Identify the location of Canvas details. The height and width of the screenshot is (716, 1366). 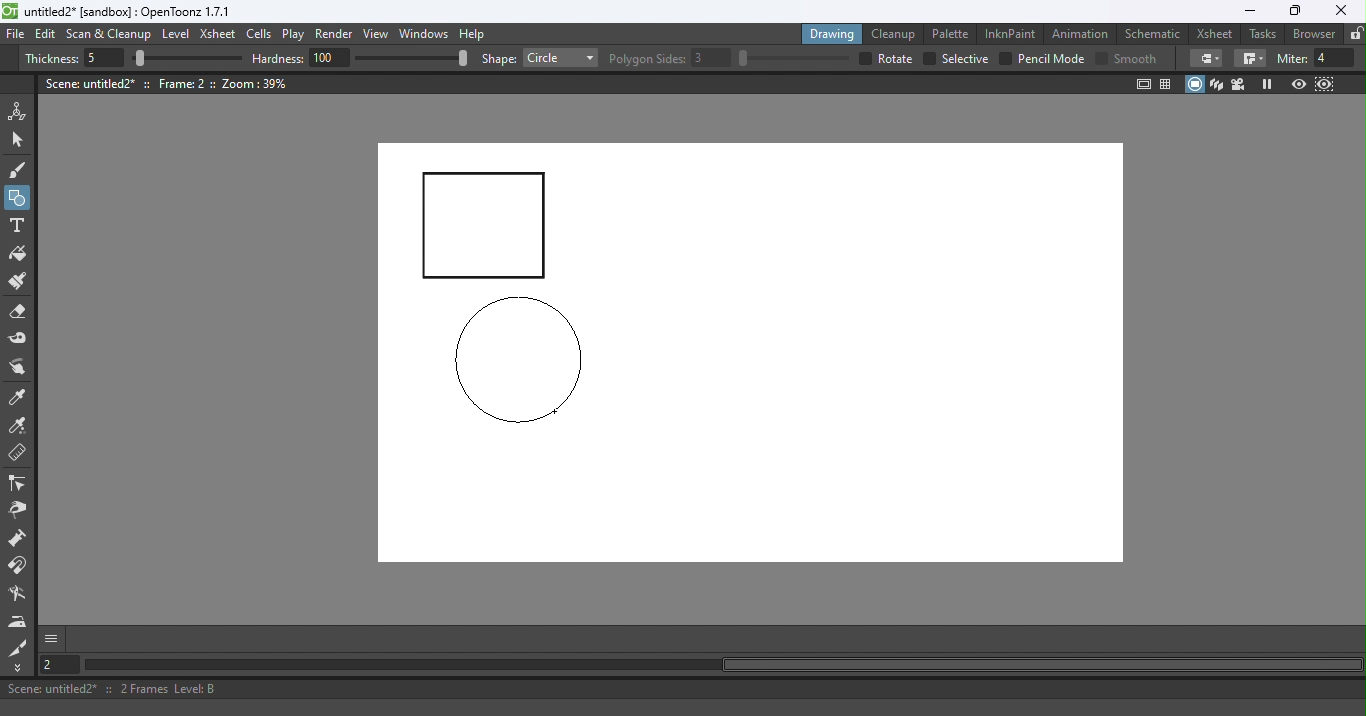
(169, 83).